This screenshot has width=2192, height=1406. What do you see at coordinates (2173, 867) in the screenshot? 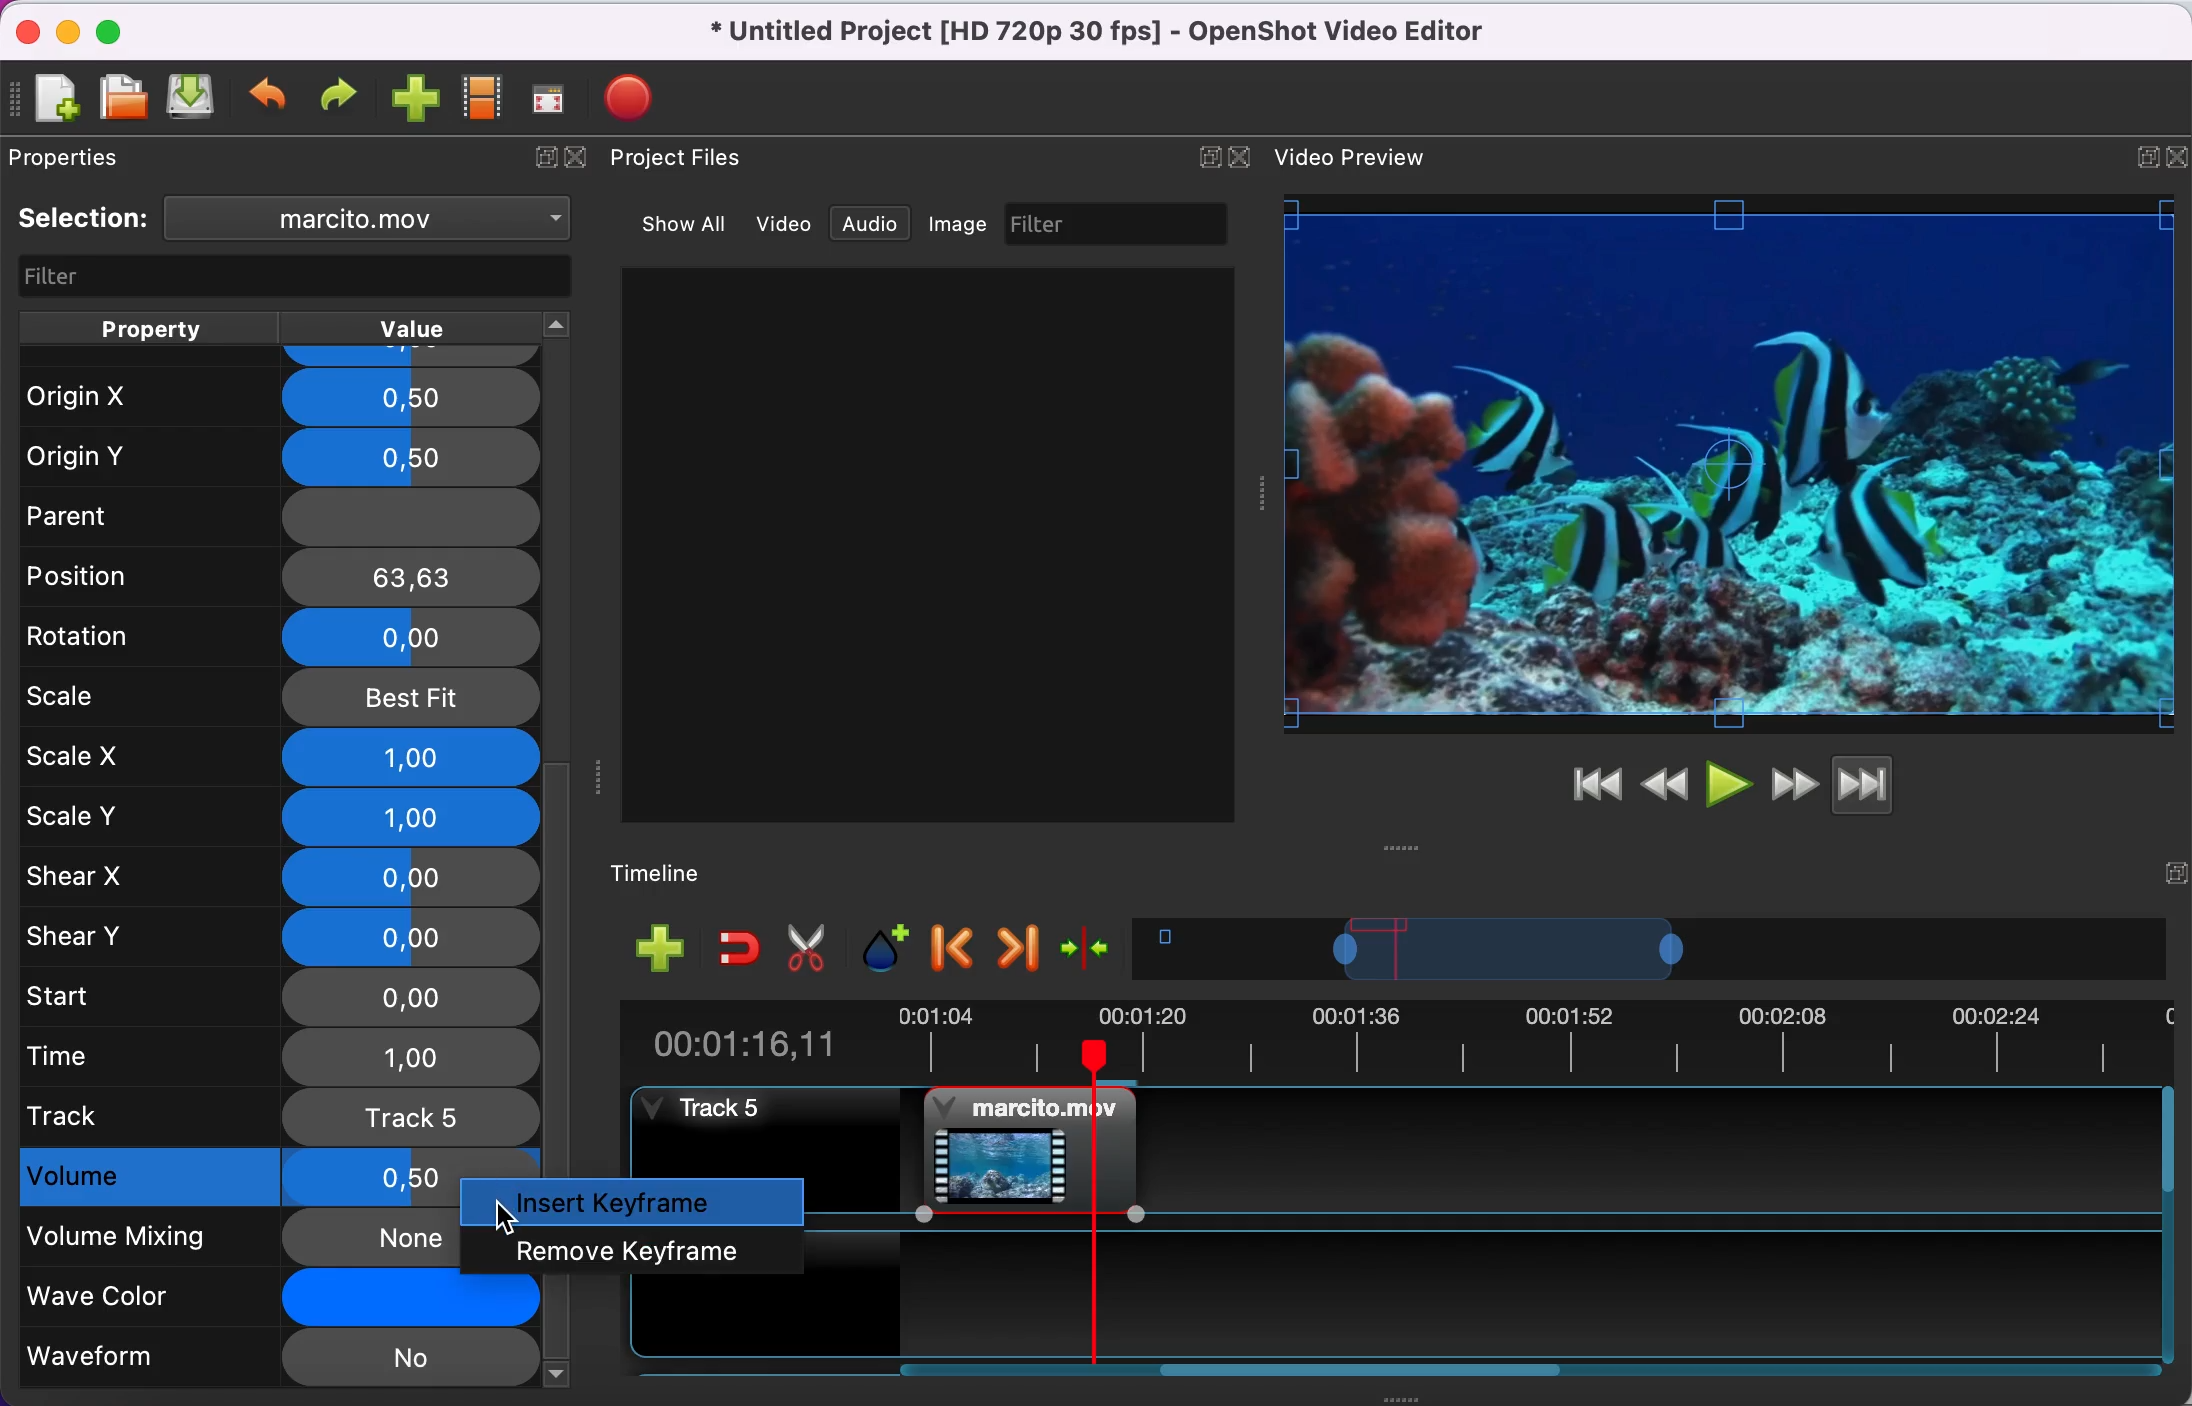
I see `expand/hide` at bounding box center [2173, 867].